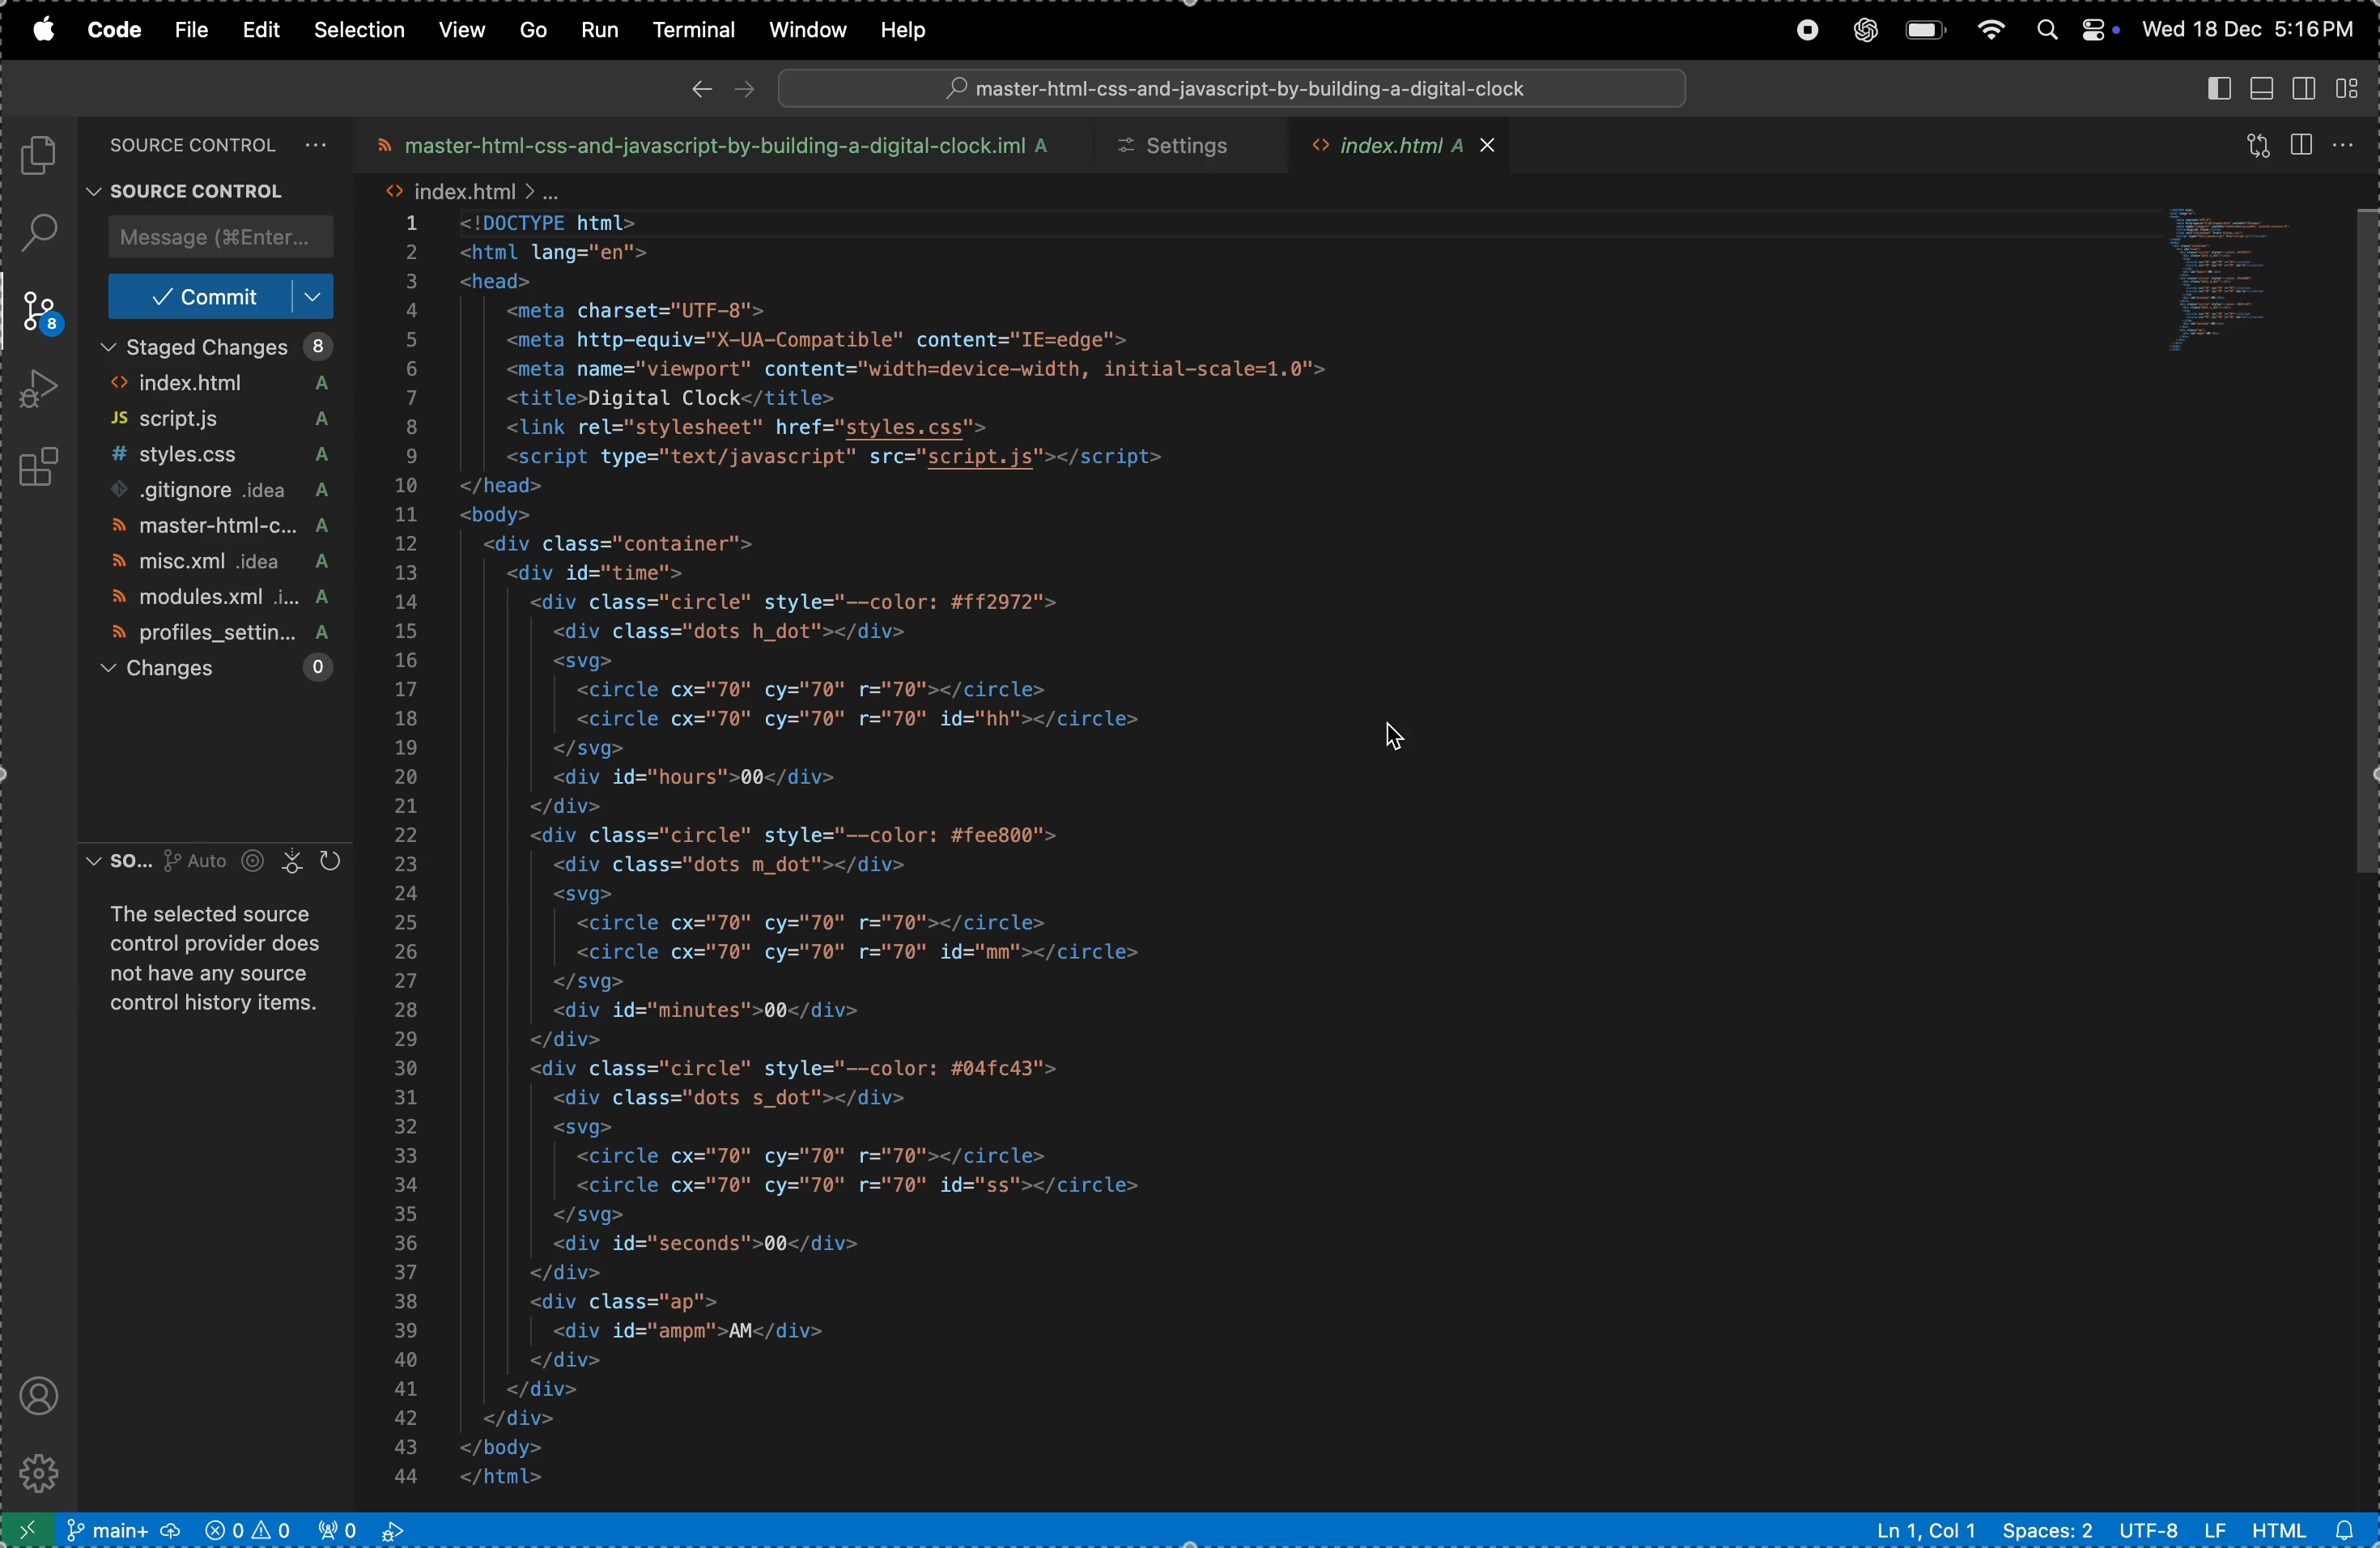  I want to click on Main, so click(125, 1529).